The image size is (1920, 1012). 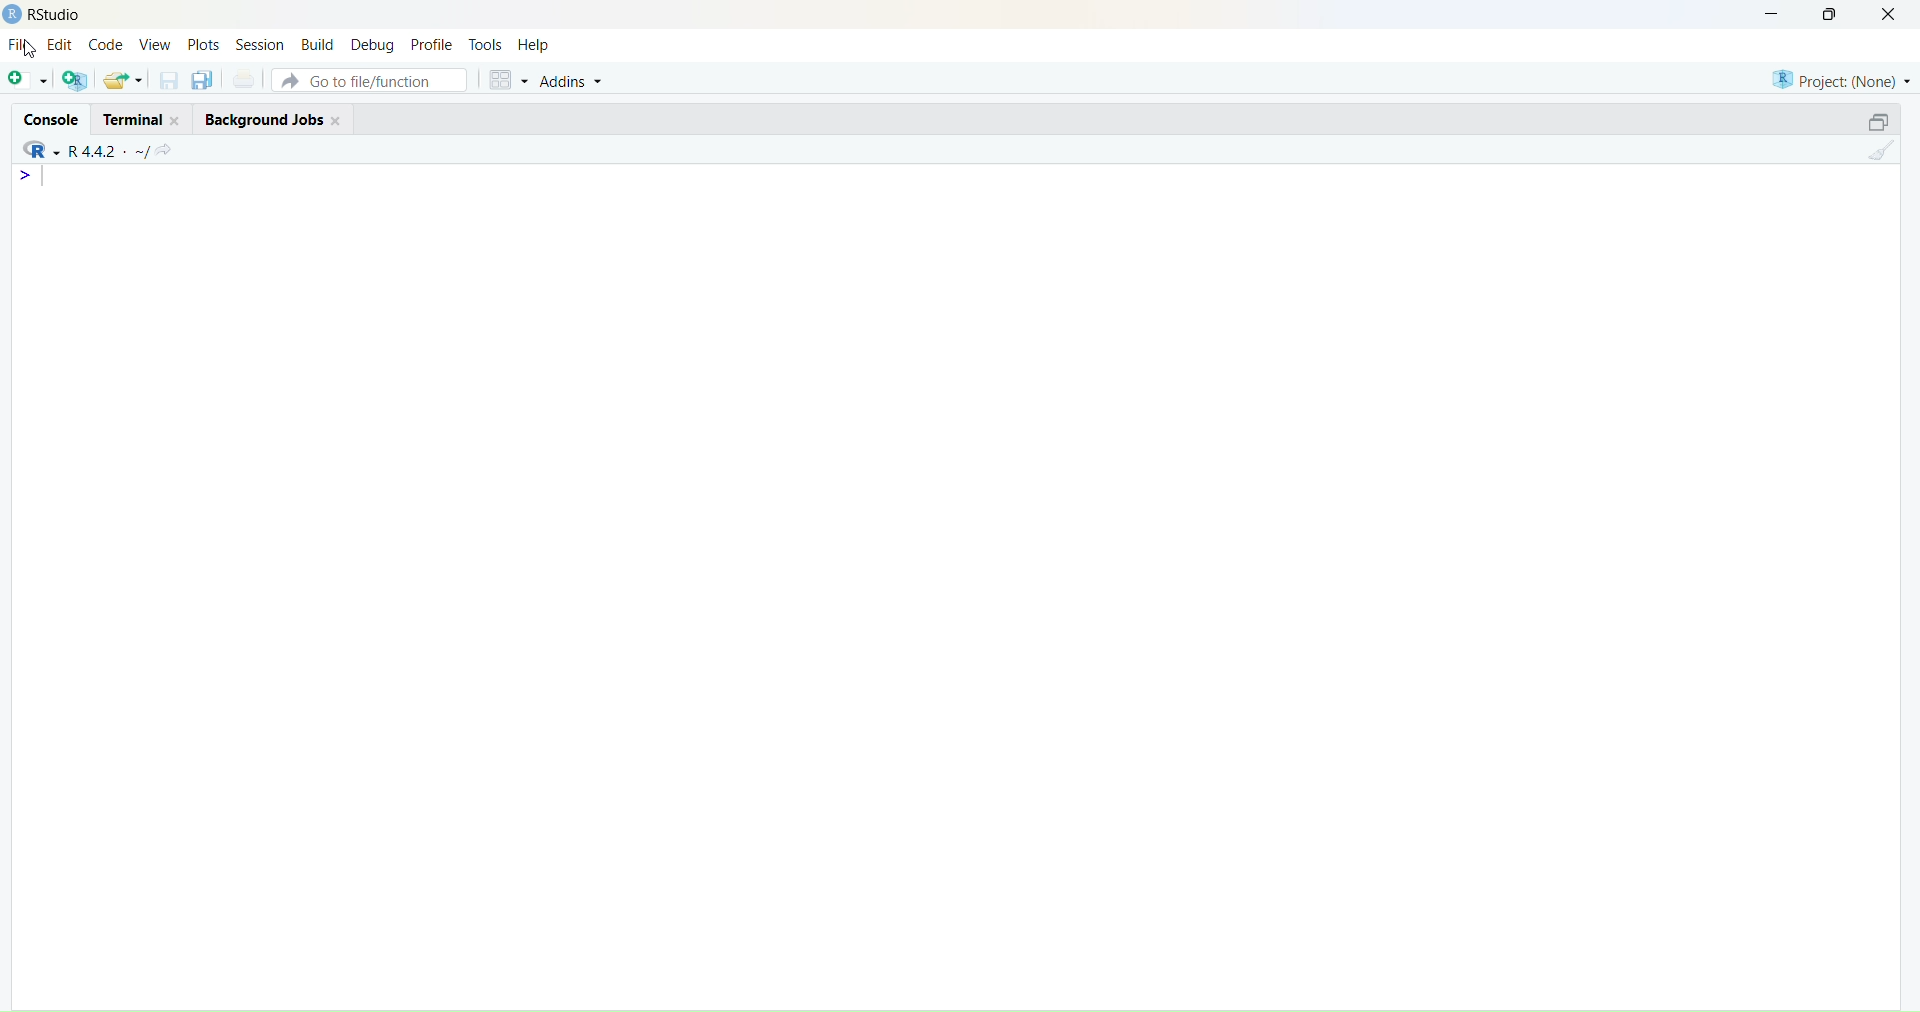 What do you see at coordinates (1880, 119) in the screenshot?
I see `Maximize/Restore` at bounding box center [1880, 119].